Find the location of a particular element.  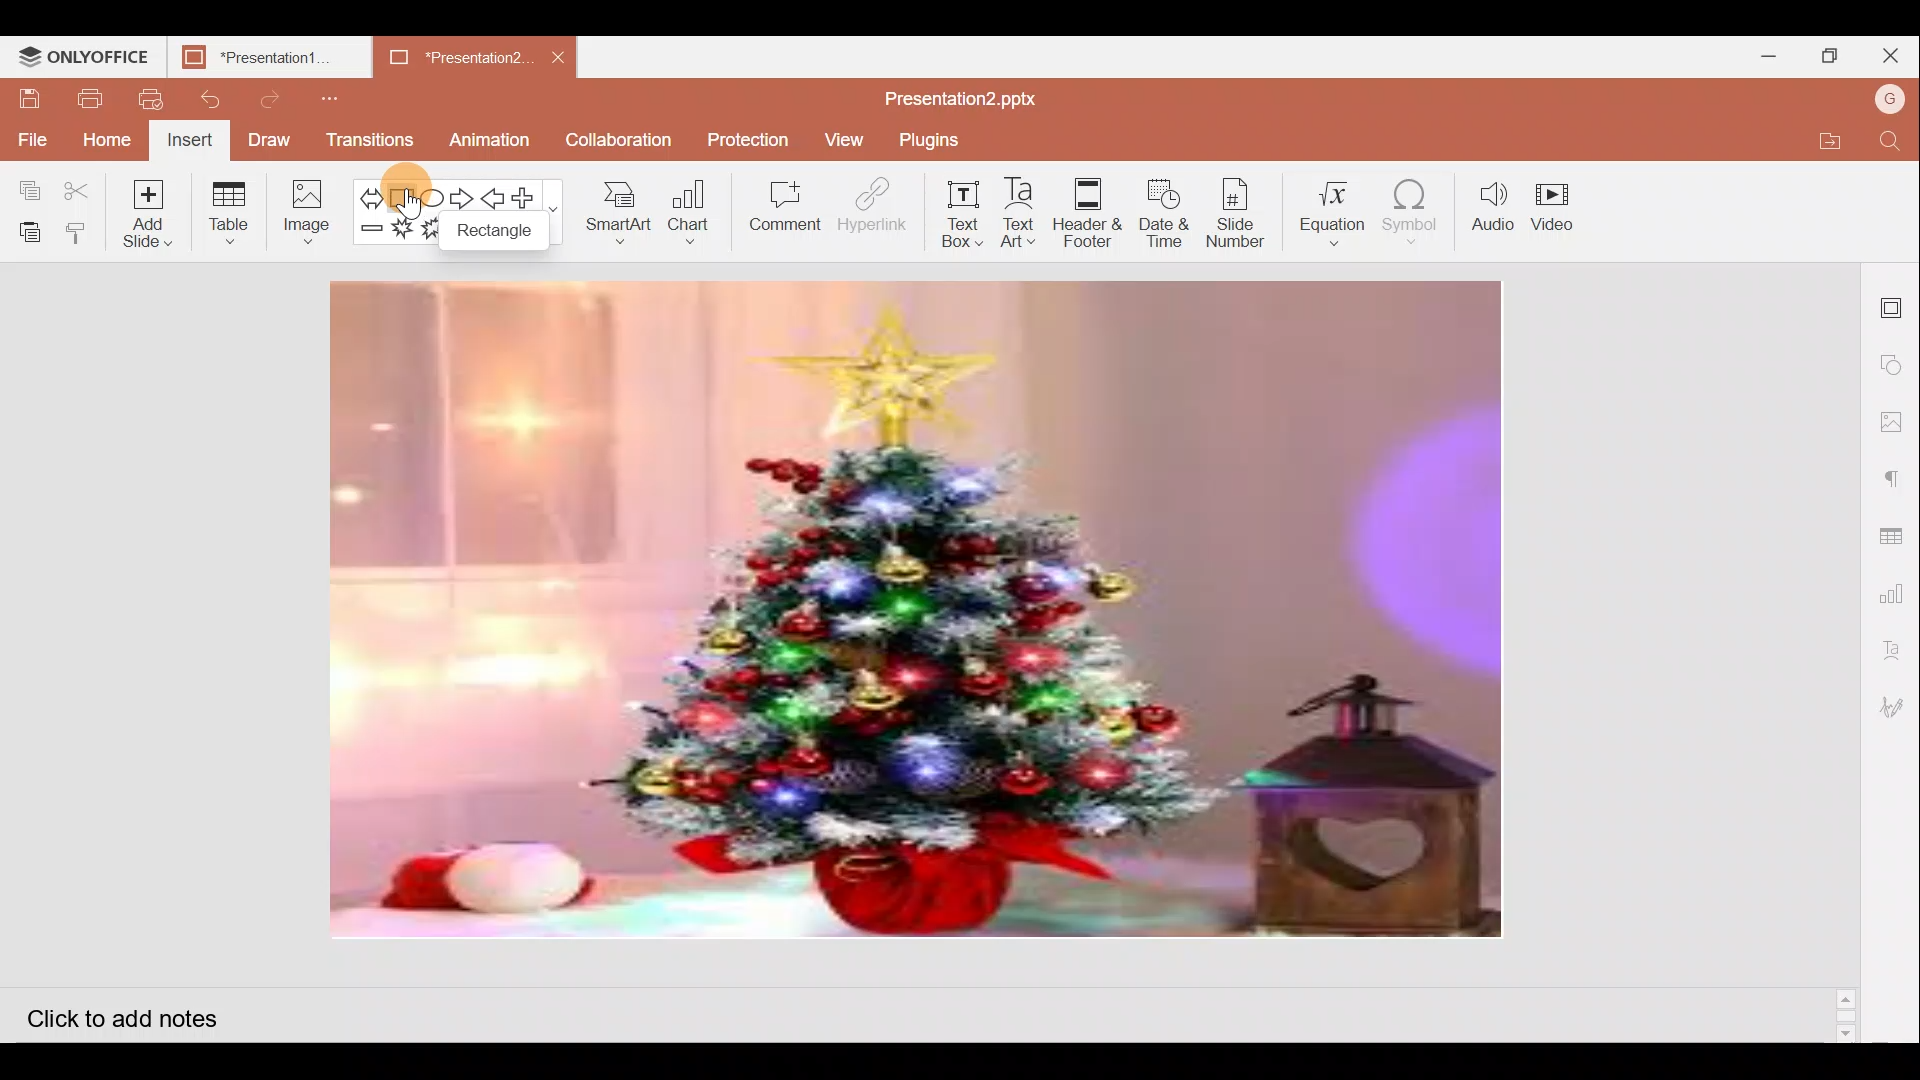

Print file is located at coordinates (82, 100).